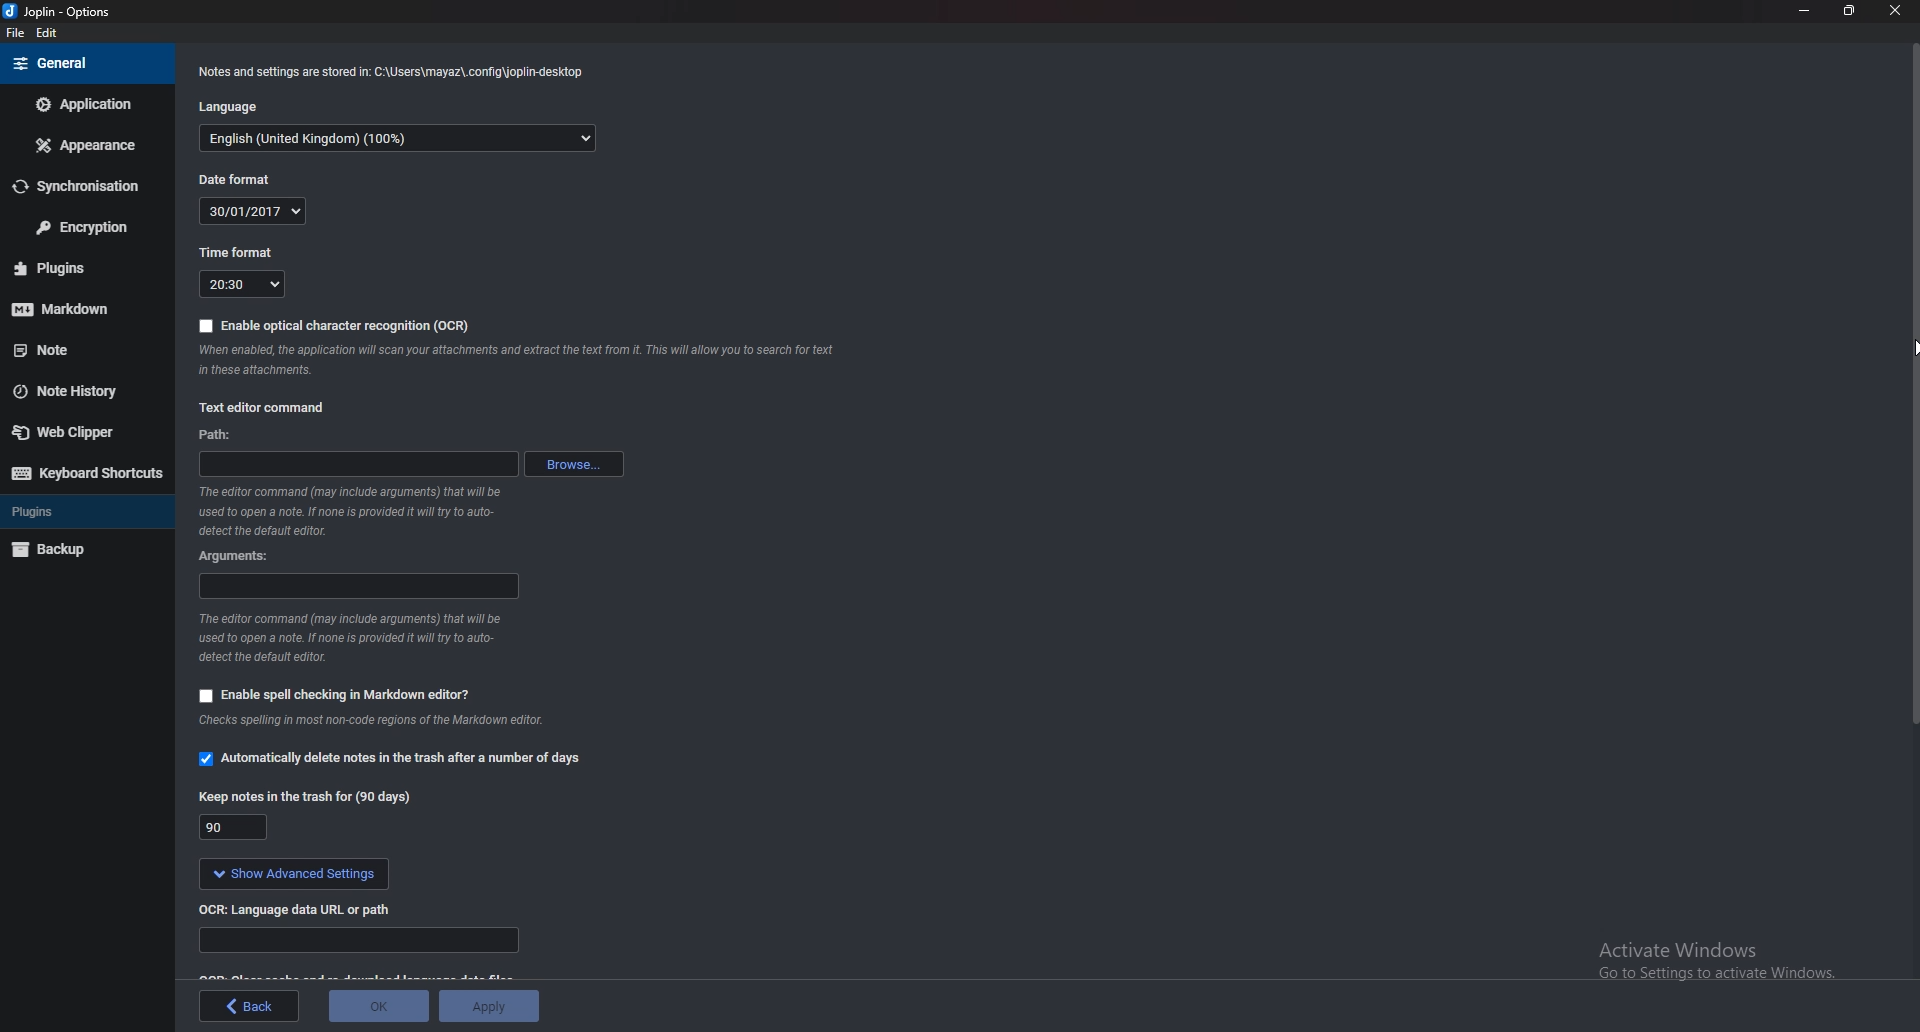 The image size is (1920, 1032). Describe the element at coordinates (16, 33) in the screenshot. I see `file` at that location.